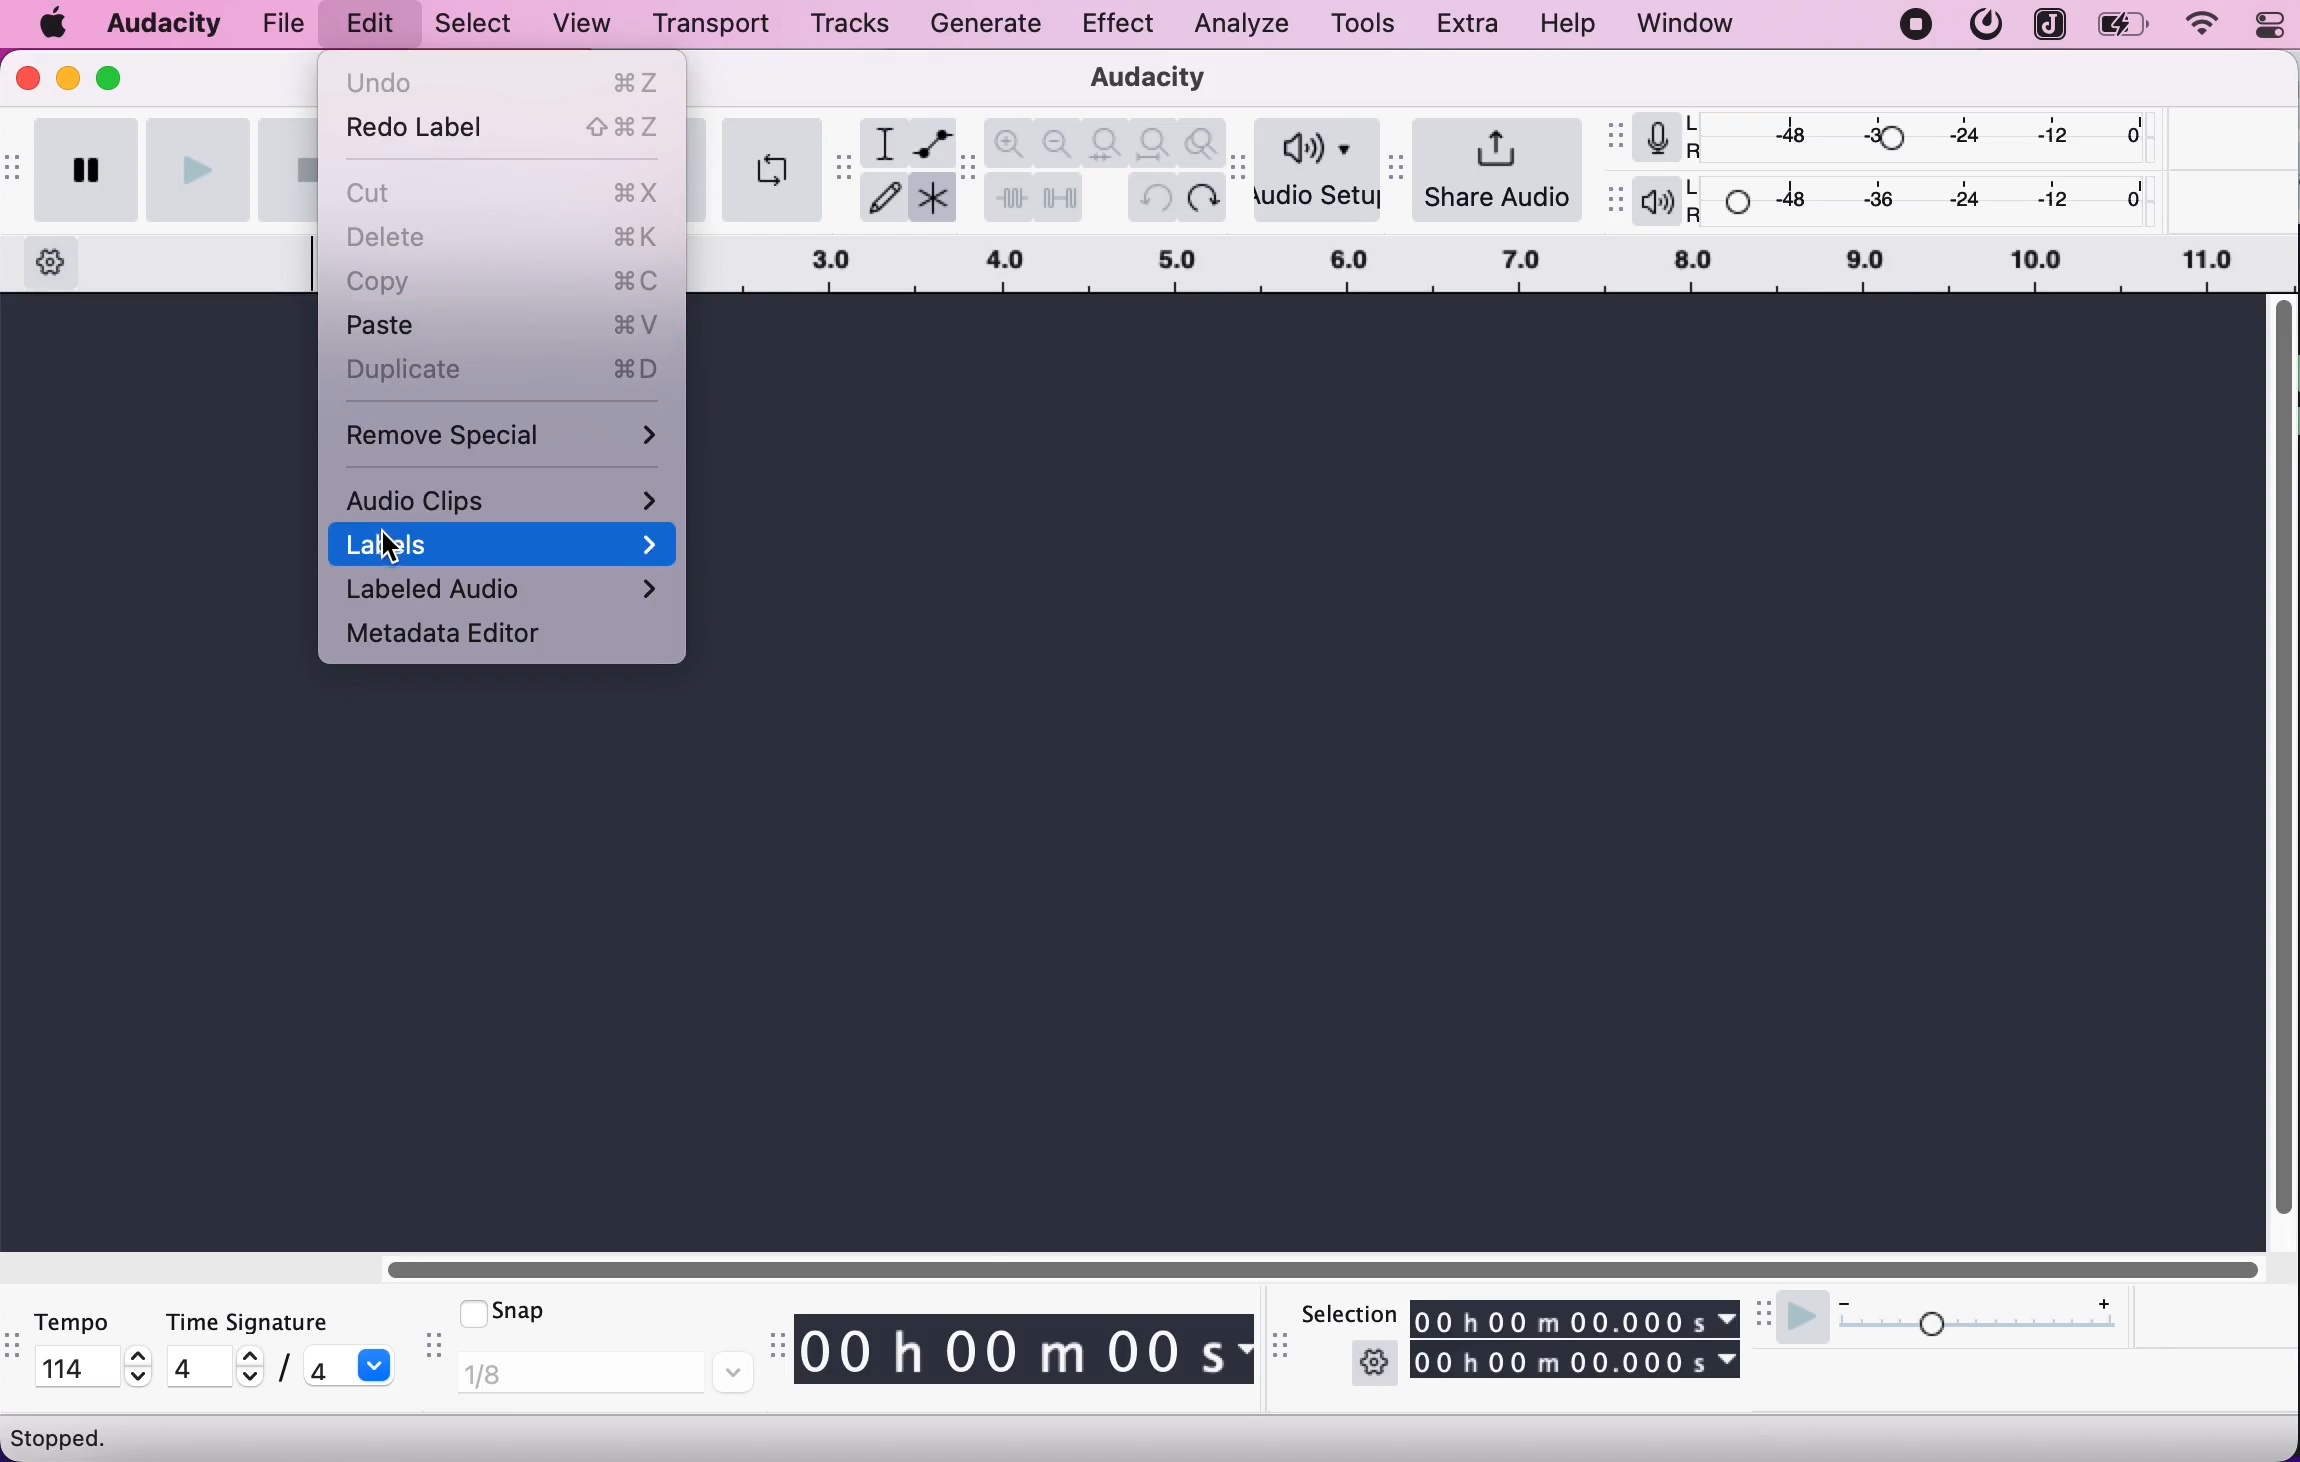  I want to click on window, so click(1686, 25).